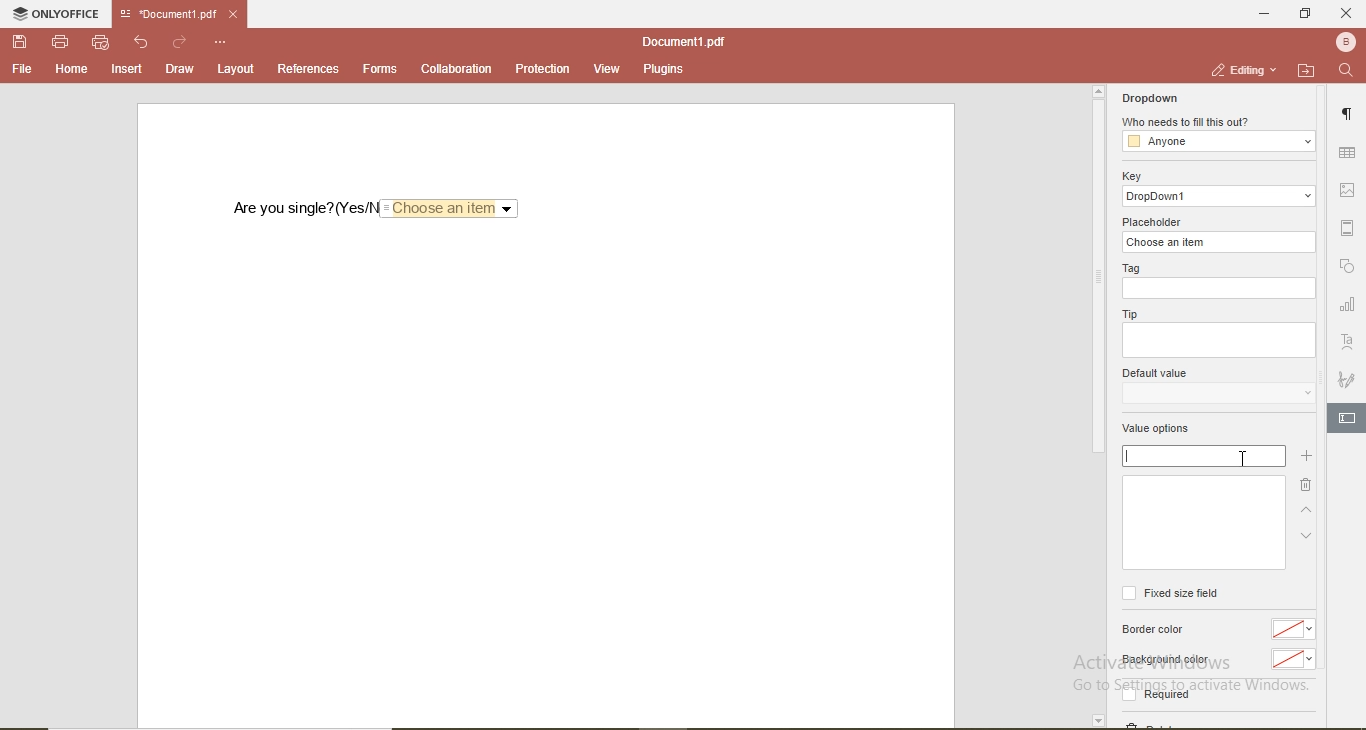 The width and height of the screenshot is (1366, 730). Describe the element at coordinates (1308, 16) in the screenshot. I see `restore` at that location.